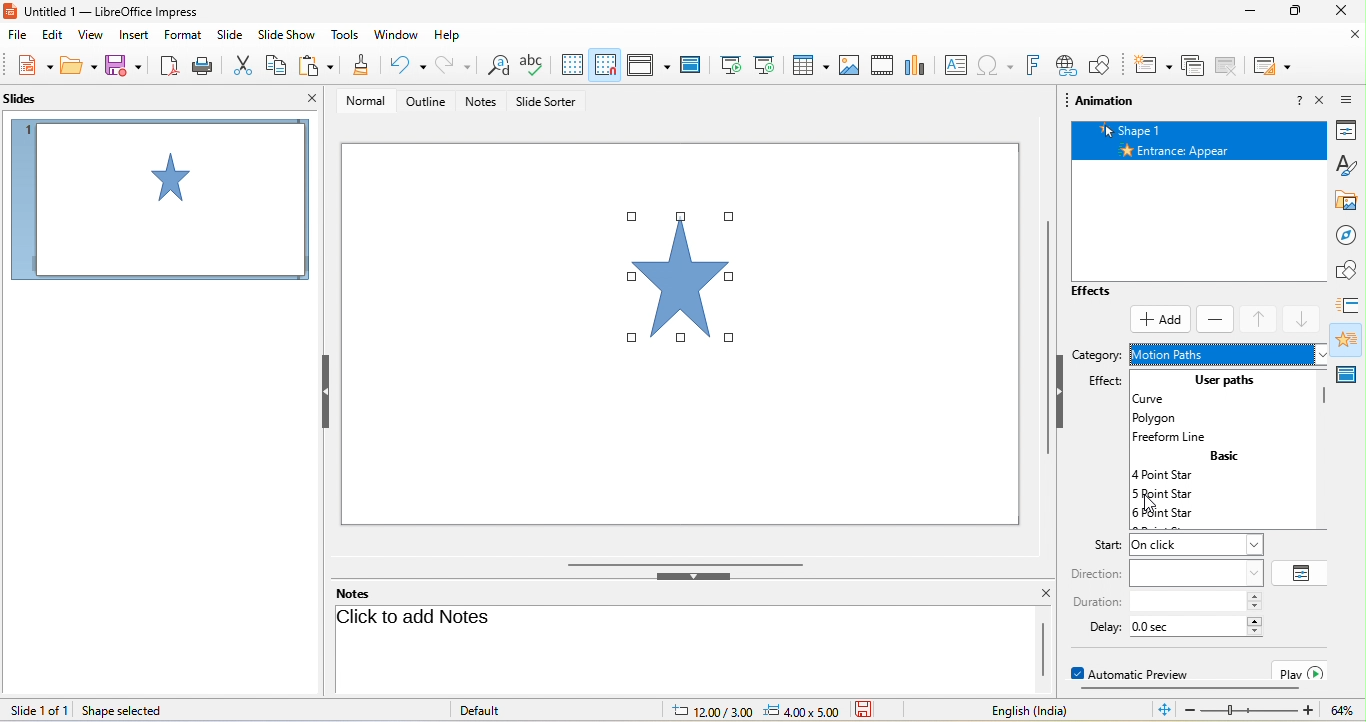  I want to click on entrance appear, so click(1202, 150).